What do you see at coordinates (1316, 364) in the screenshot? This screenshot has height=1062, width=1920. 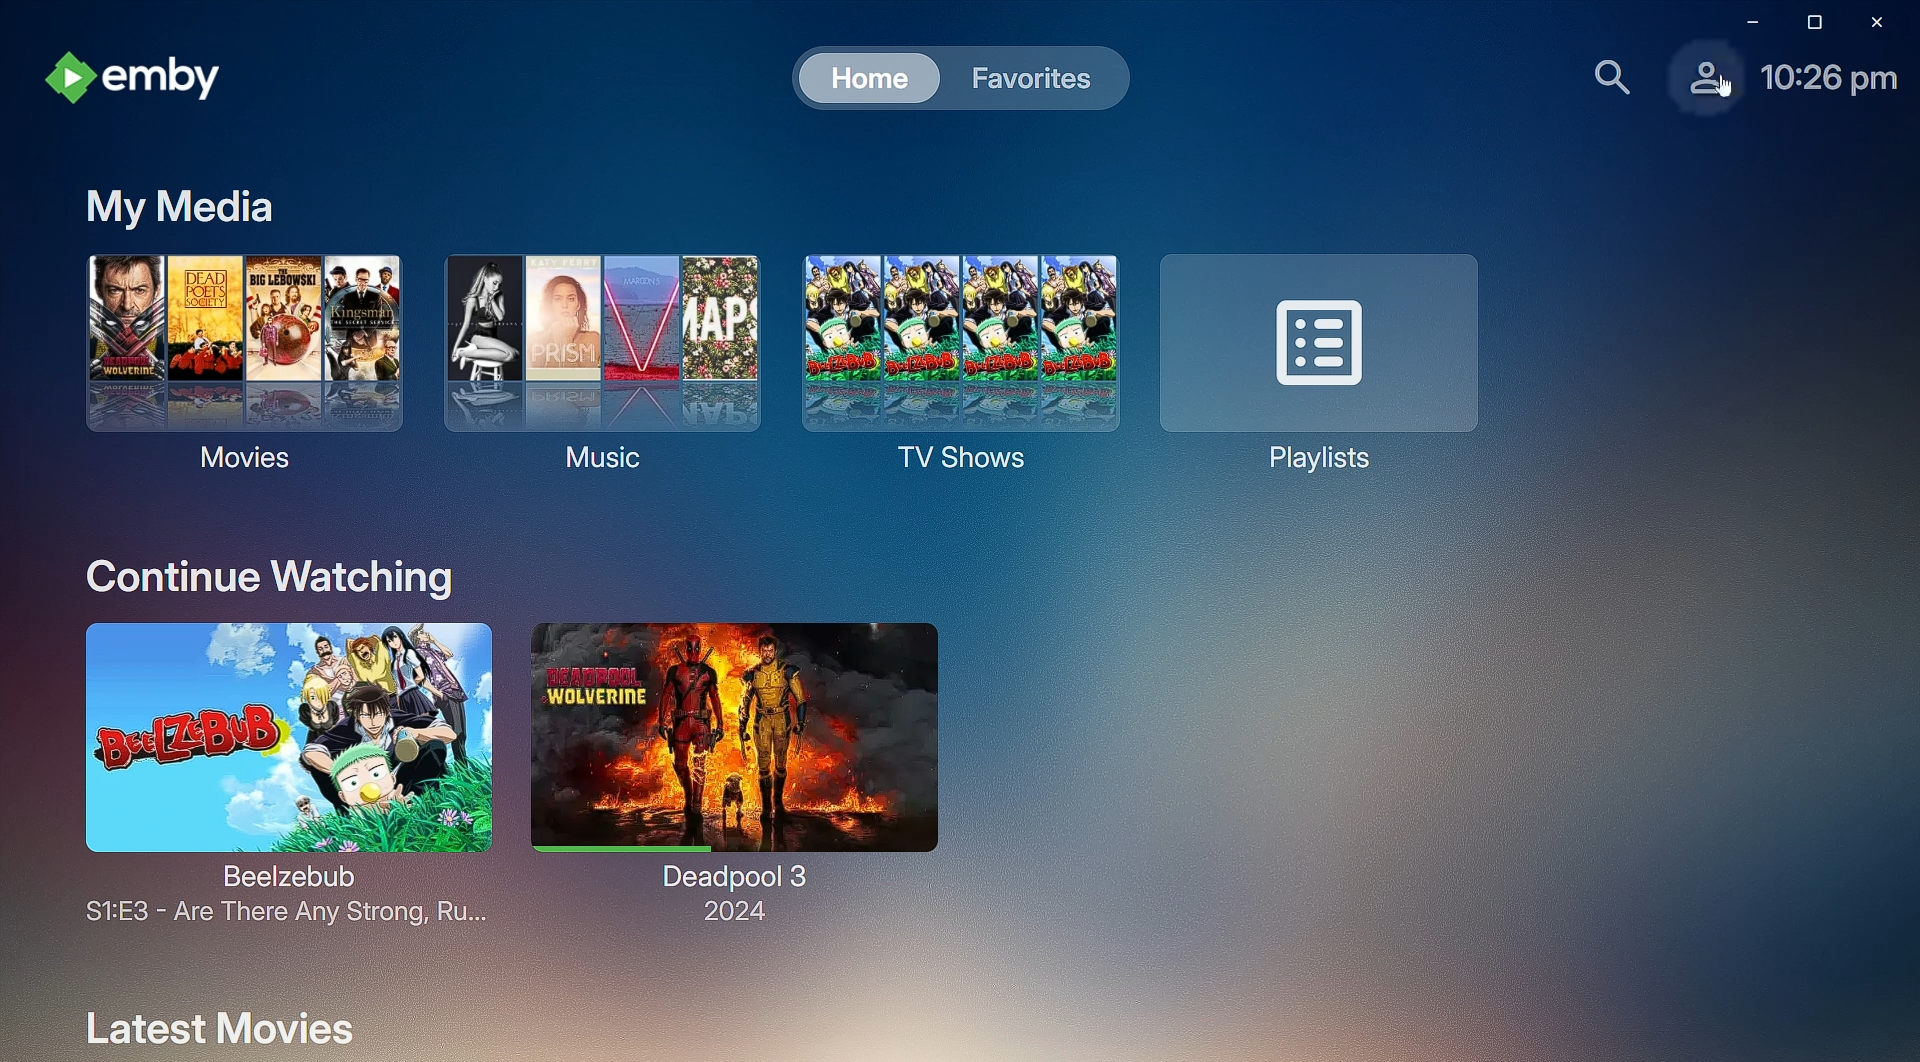 I see `Playlists` at bounding box center [1316, 364].